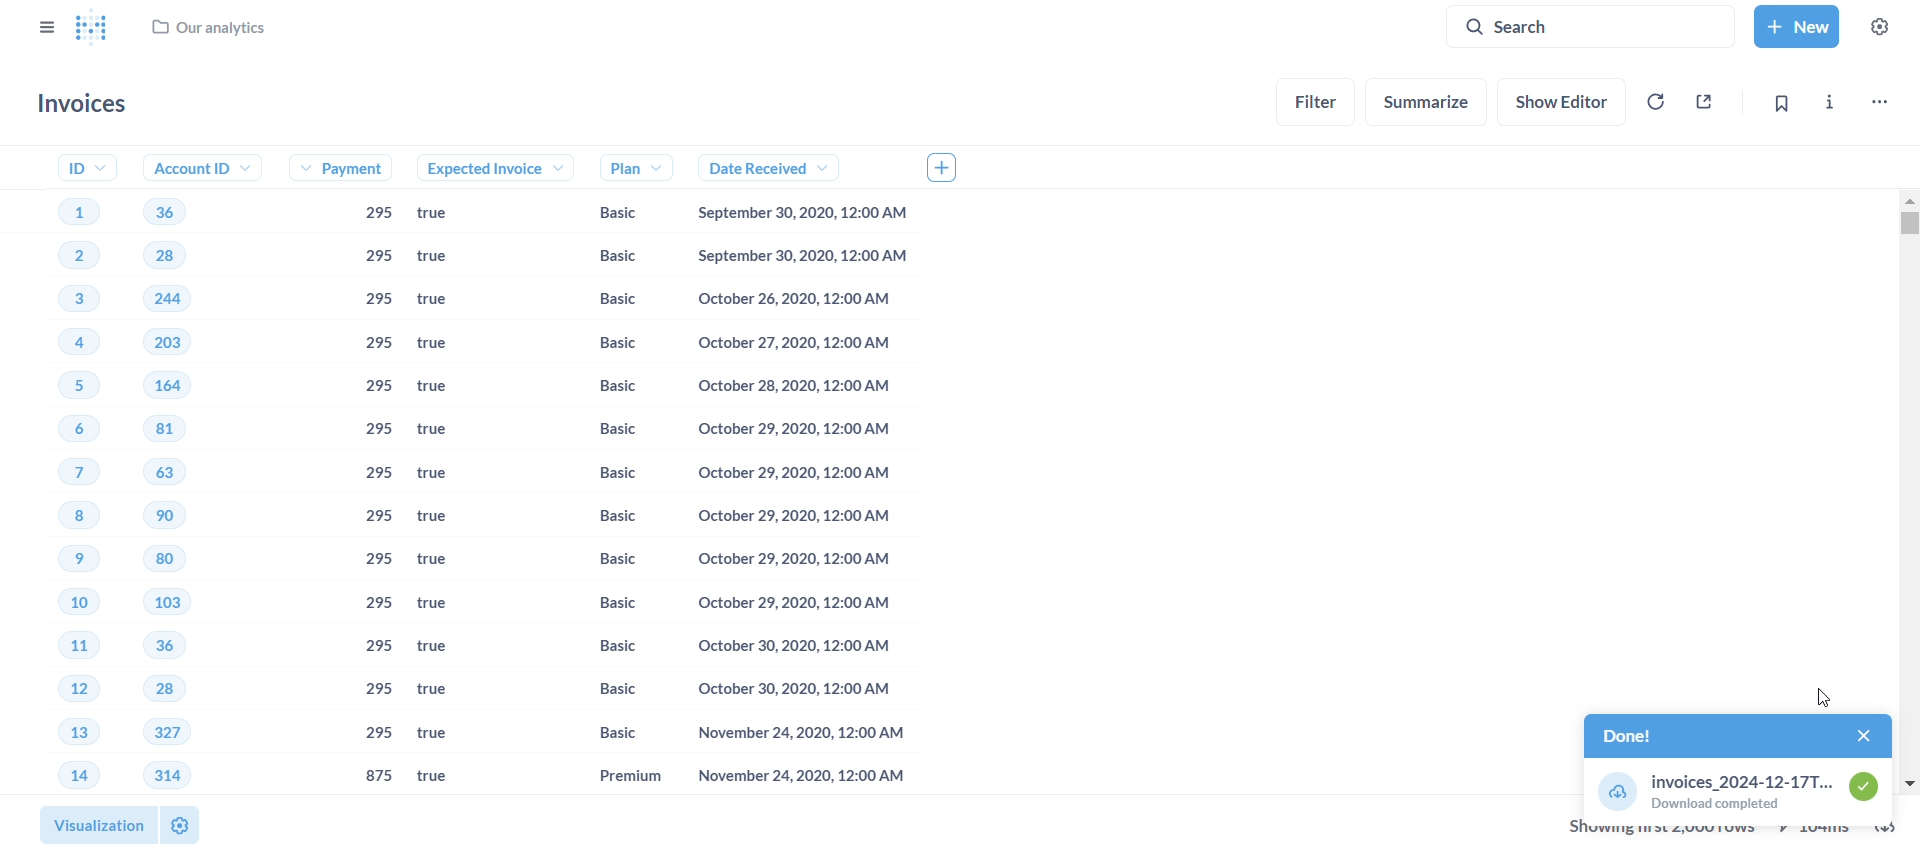 This screenshot has width=1920, height=854. What do you see at coordinates (1428, 102) in the screenshot?
I see `summarize` at bounding box center [1428, 102].